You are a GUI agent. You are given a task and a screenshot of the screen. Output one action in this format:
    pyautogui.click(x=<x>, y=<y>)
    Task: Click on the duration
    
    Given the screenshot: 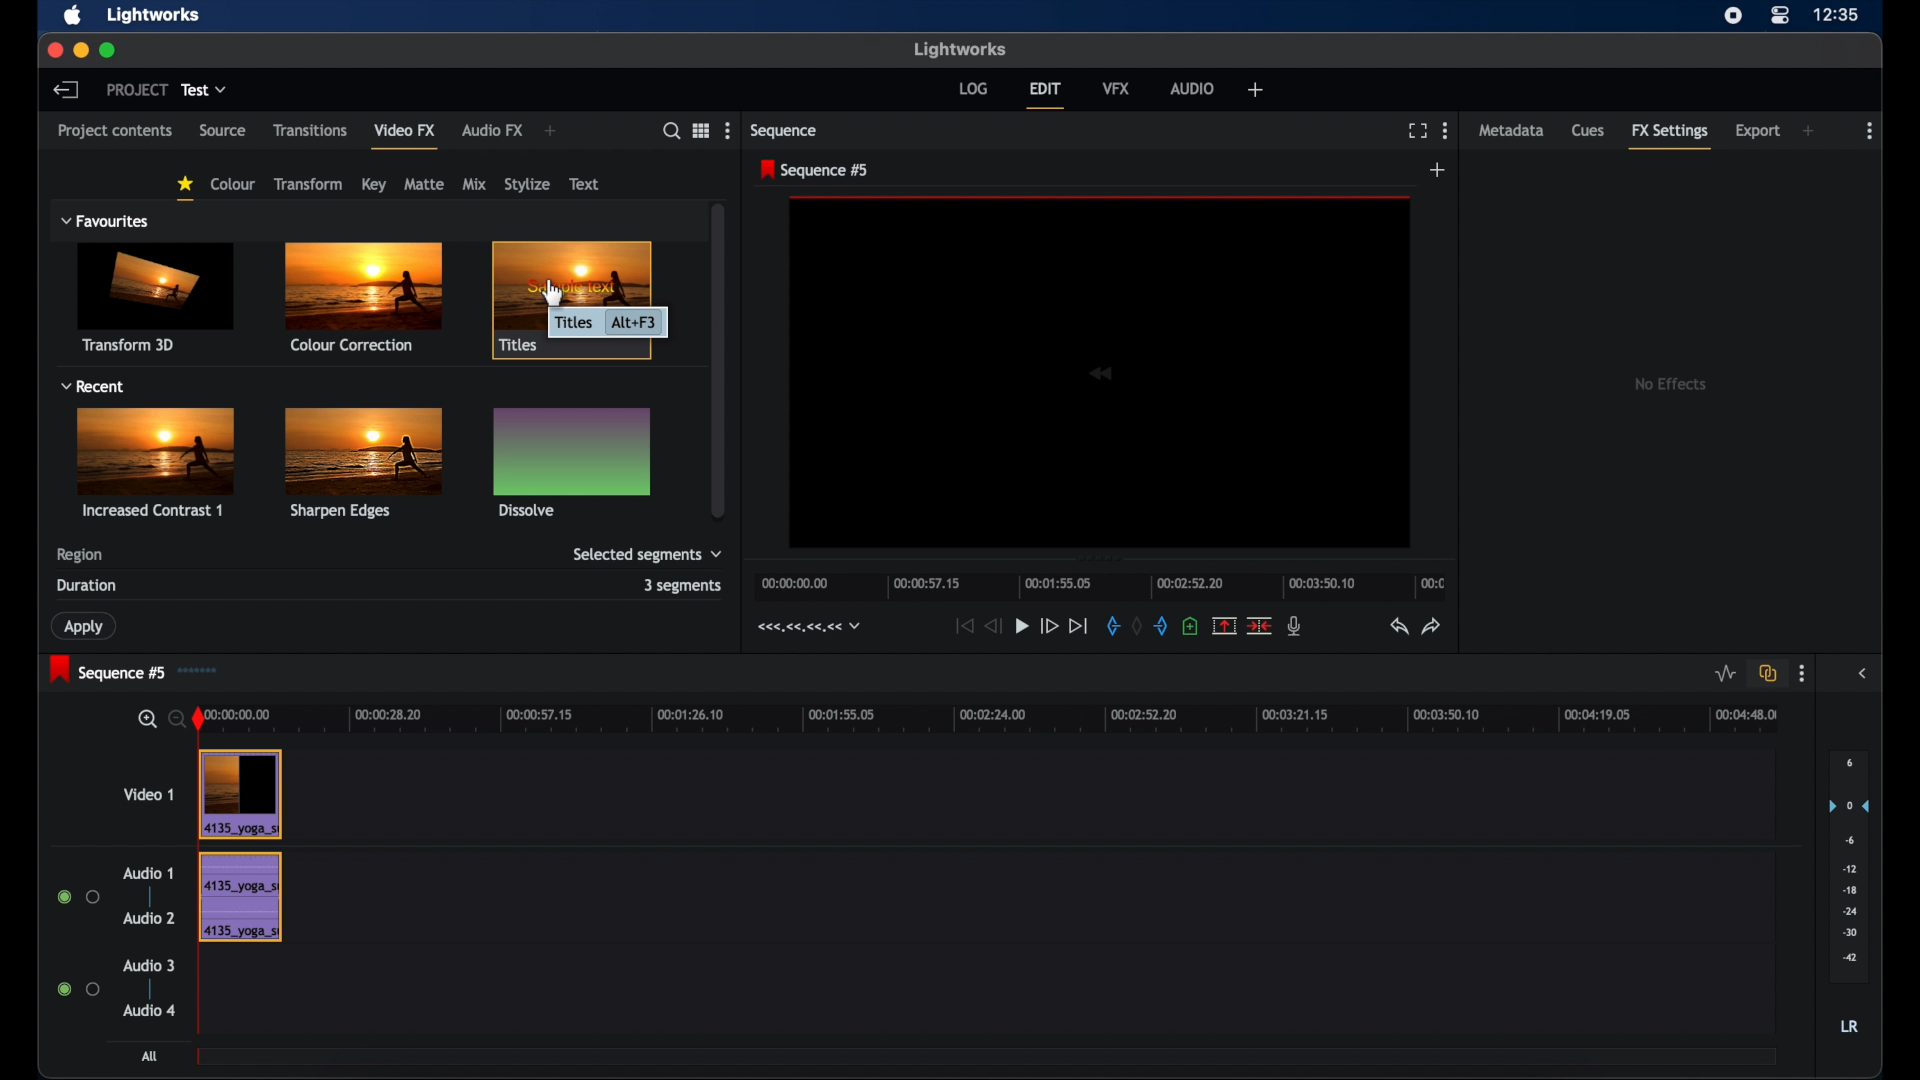 What is the action you would take?
    pyautogui.click(x=88, y=585)
    